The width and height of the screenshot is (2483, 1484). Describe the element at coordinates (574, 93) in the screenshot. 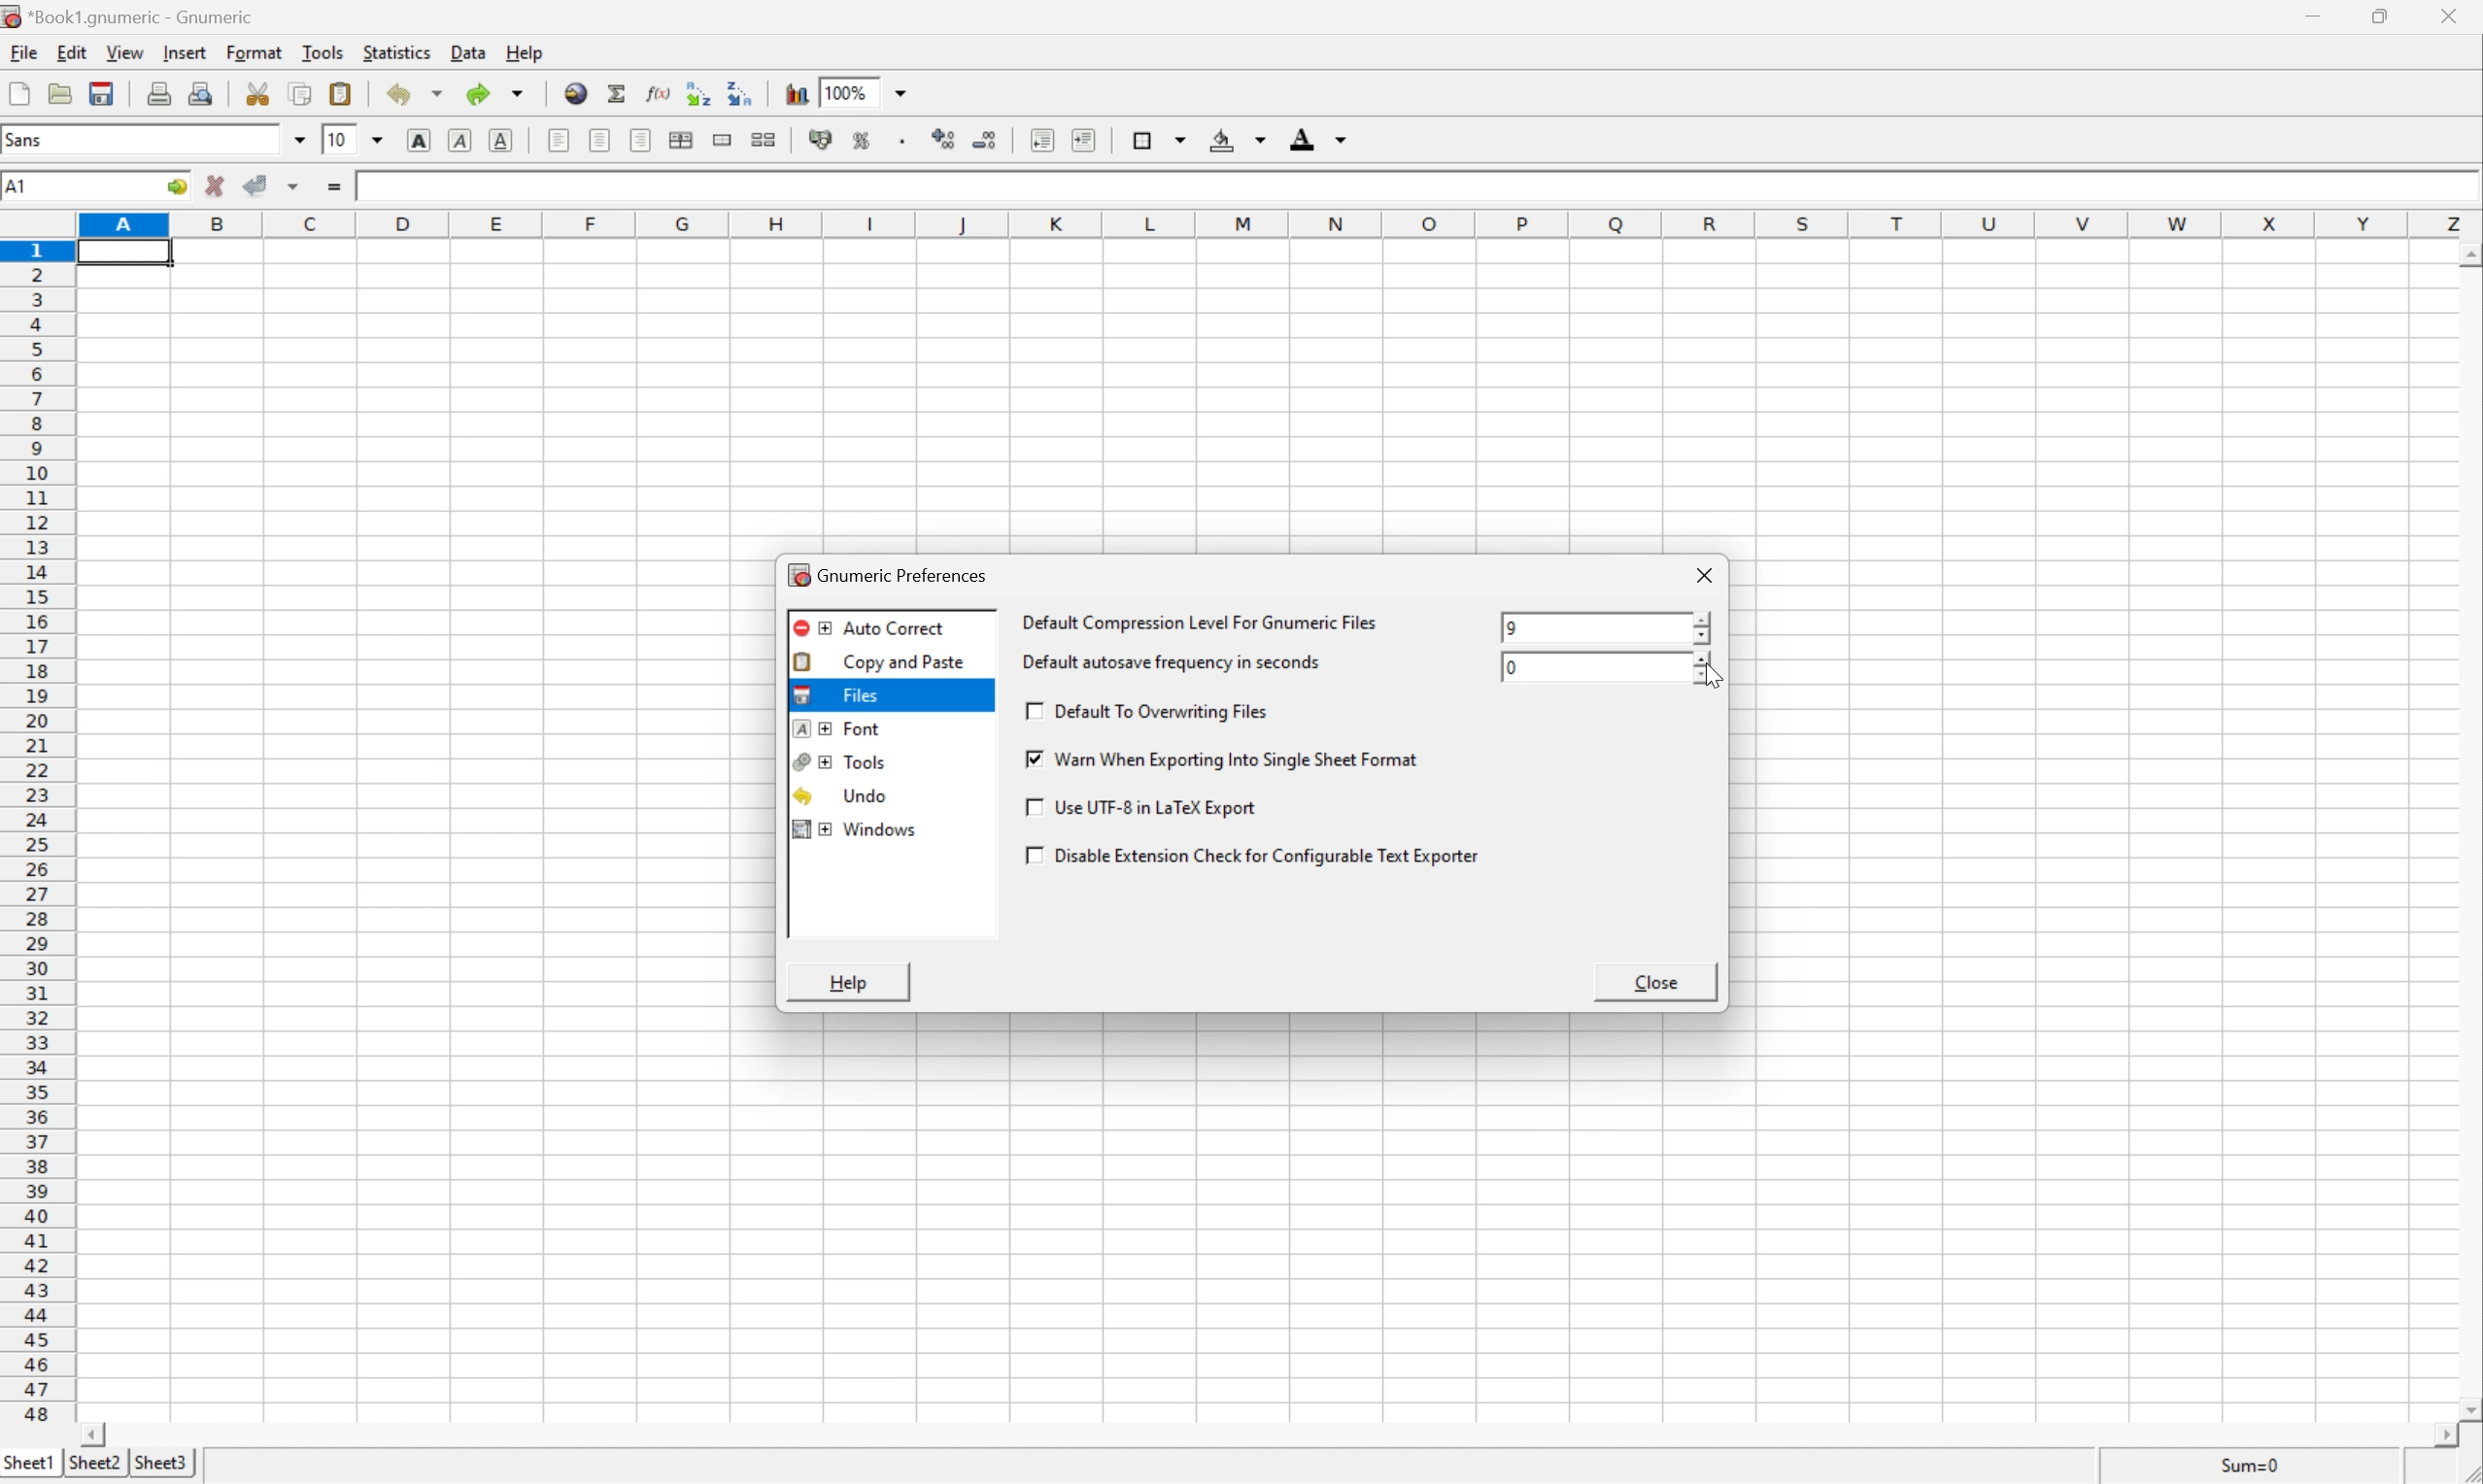

I see `insert hyperlink` at that location.